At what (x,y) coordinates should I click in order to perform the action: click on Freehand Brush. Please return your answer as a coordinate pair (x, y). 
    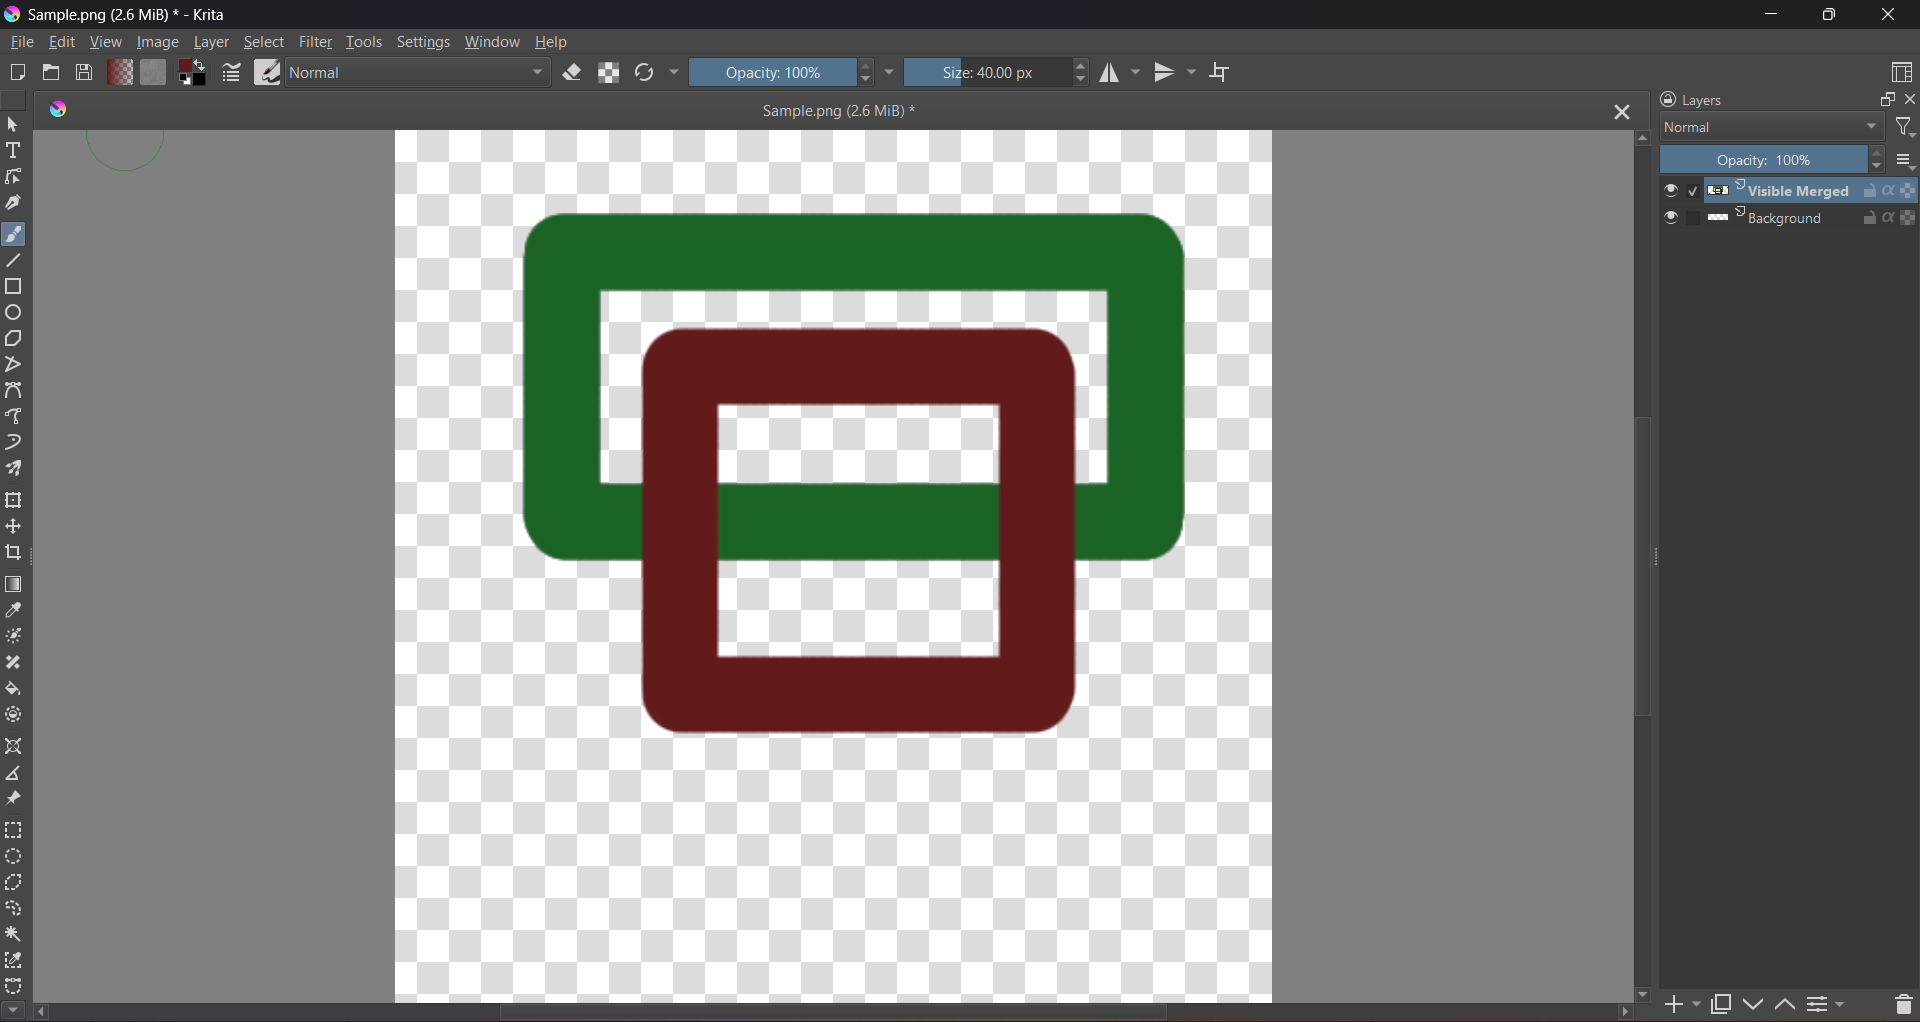
    Looking at the image, I should click on (14, 231).